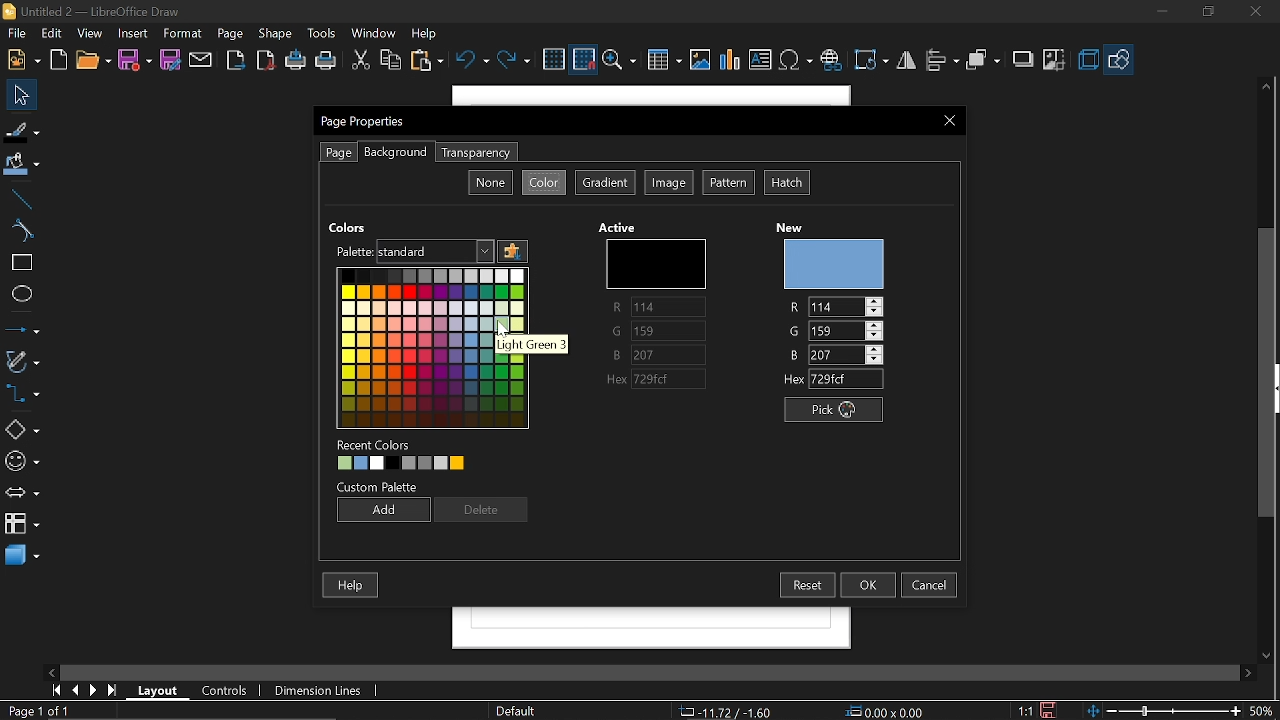 This screenshot has width=1280, height=720. I want to click on Fill color, so click(21, 166).